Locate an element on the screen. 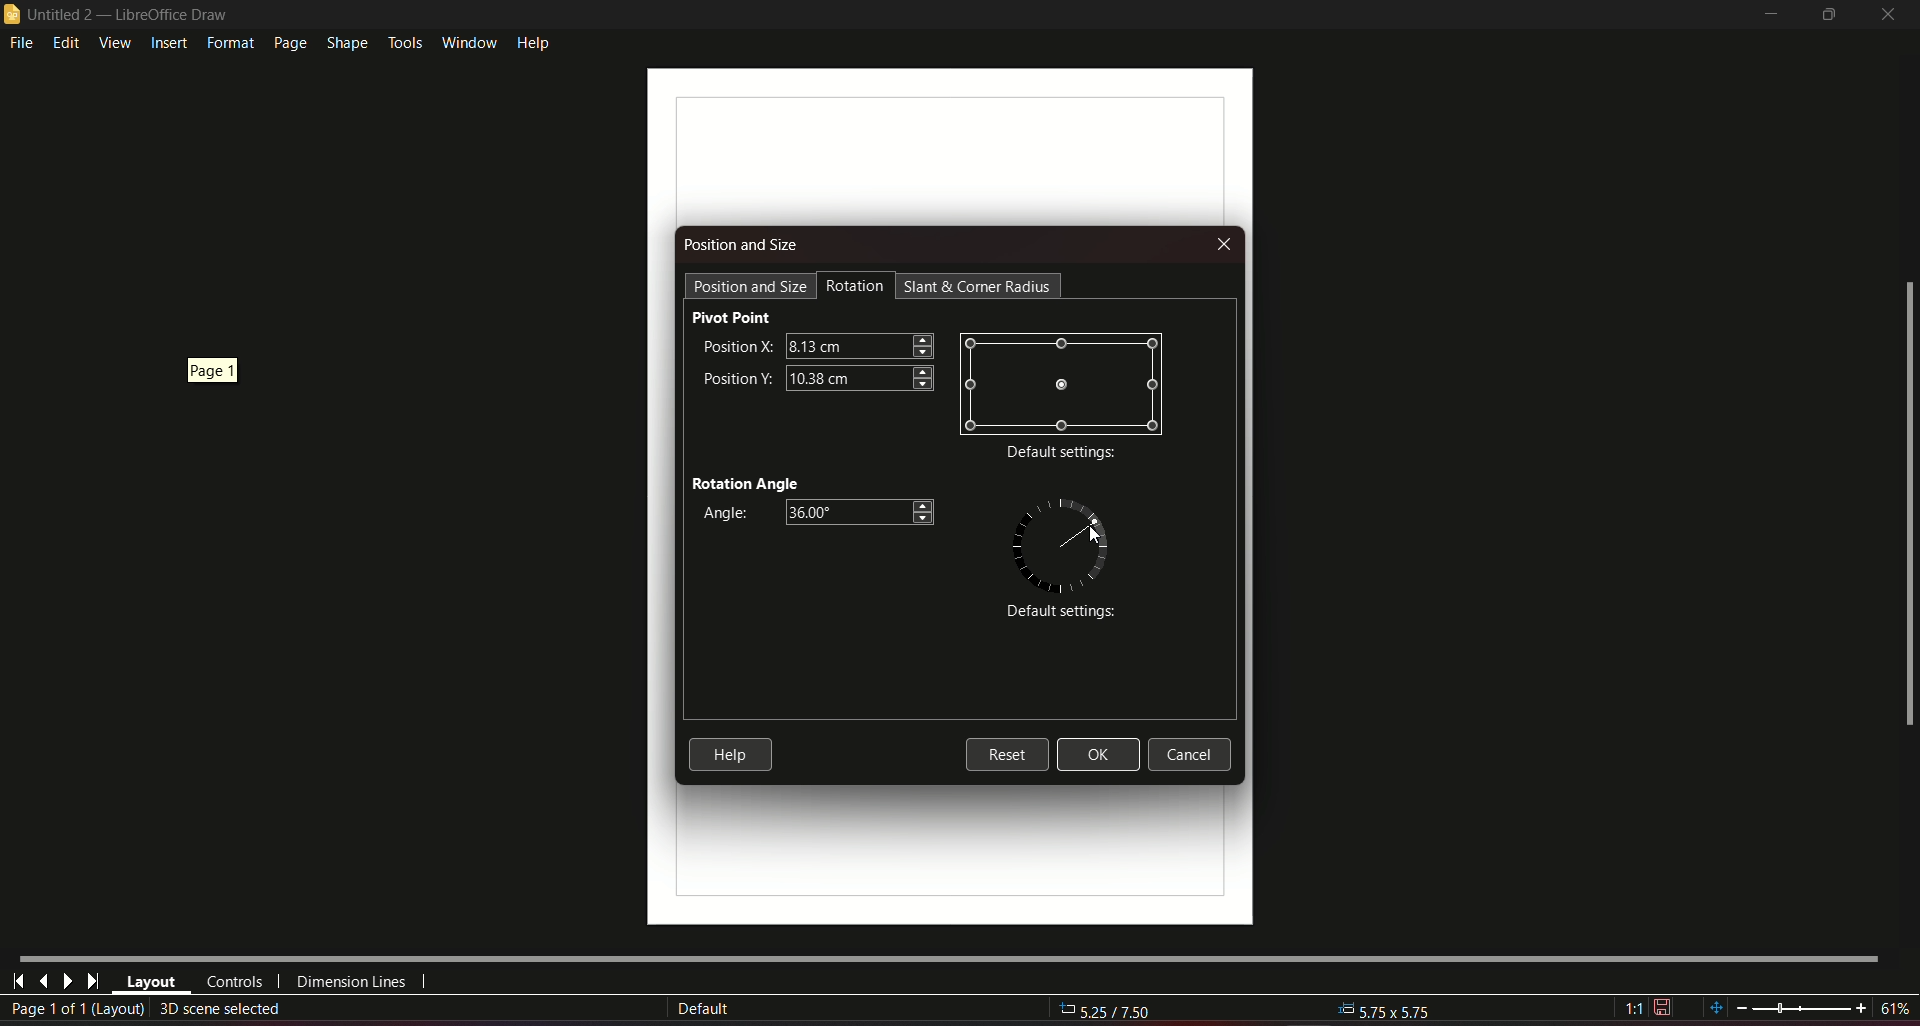  insert is located at coordinates (168, 44).